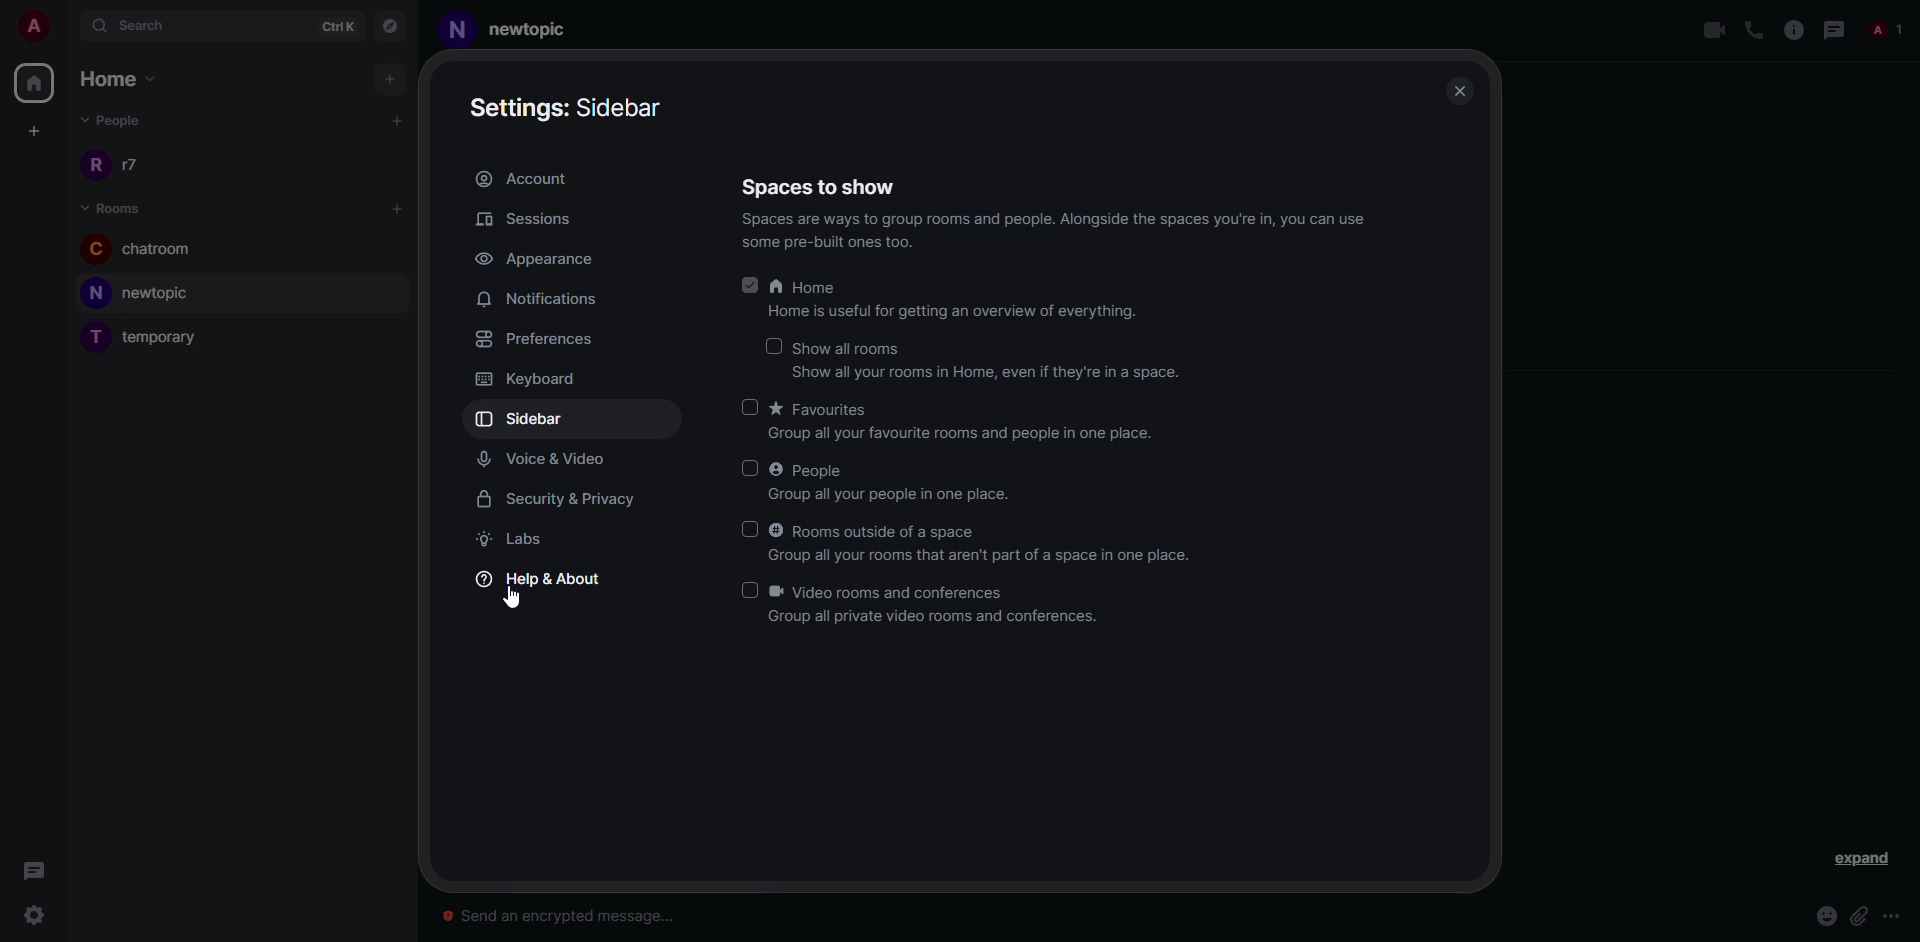 Image resolution: width=1920 pixels, height=942 pixels. What do you see at coordinates (744, 590) in the screenshot?
I see `select` at bounding box center [744, 590].